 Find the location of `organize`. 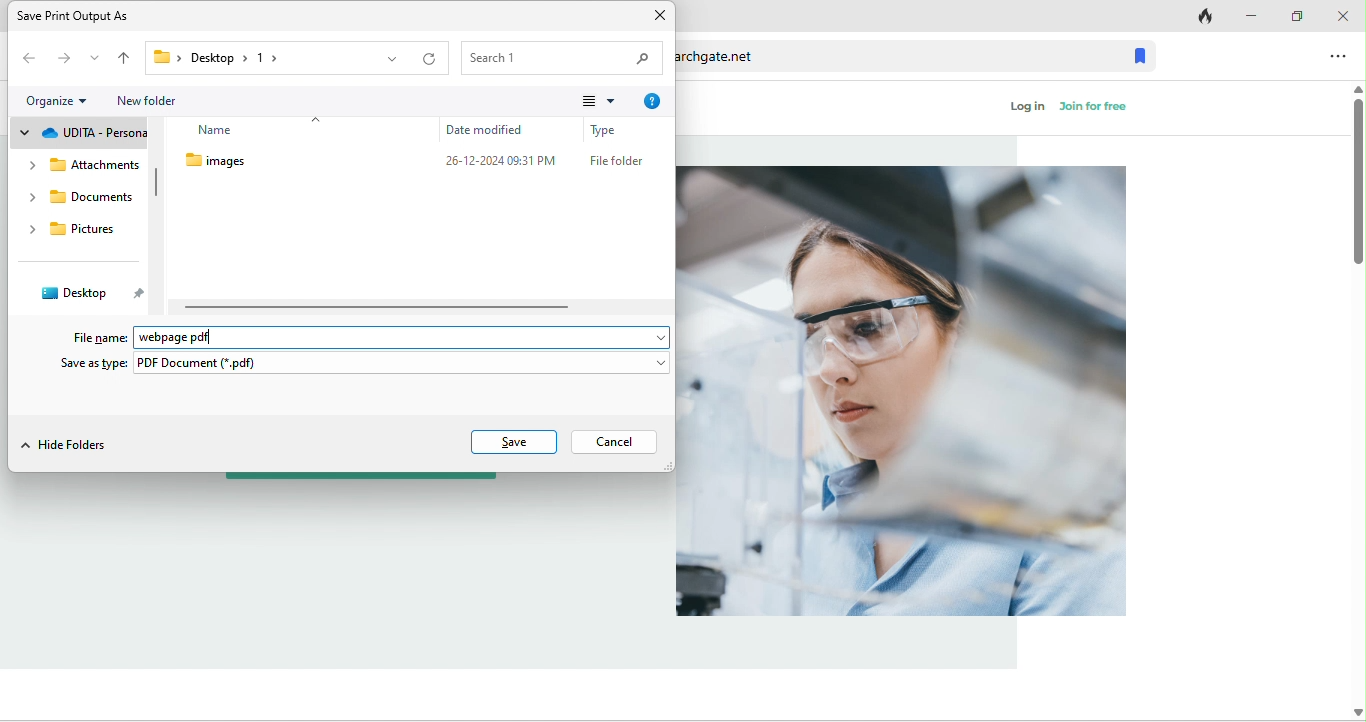

organize is located at coordinates (59, 98).